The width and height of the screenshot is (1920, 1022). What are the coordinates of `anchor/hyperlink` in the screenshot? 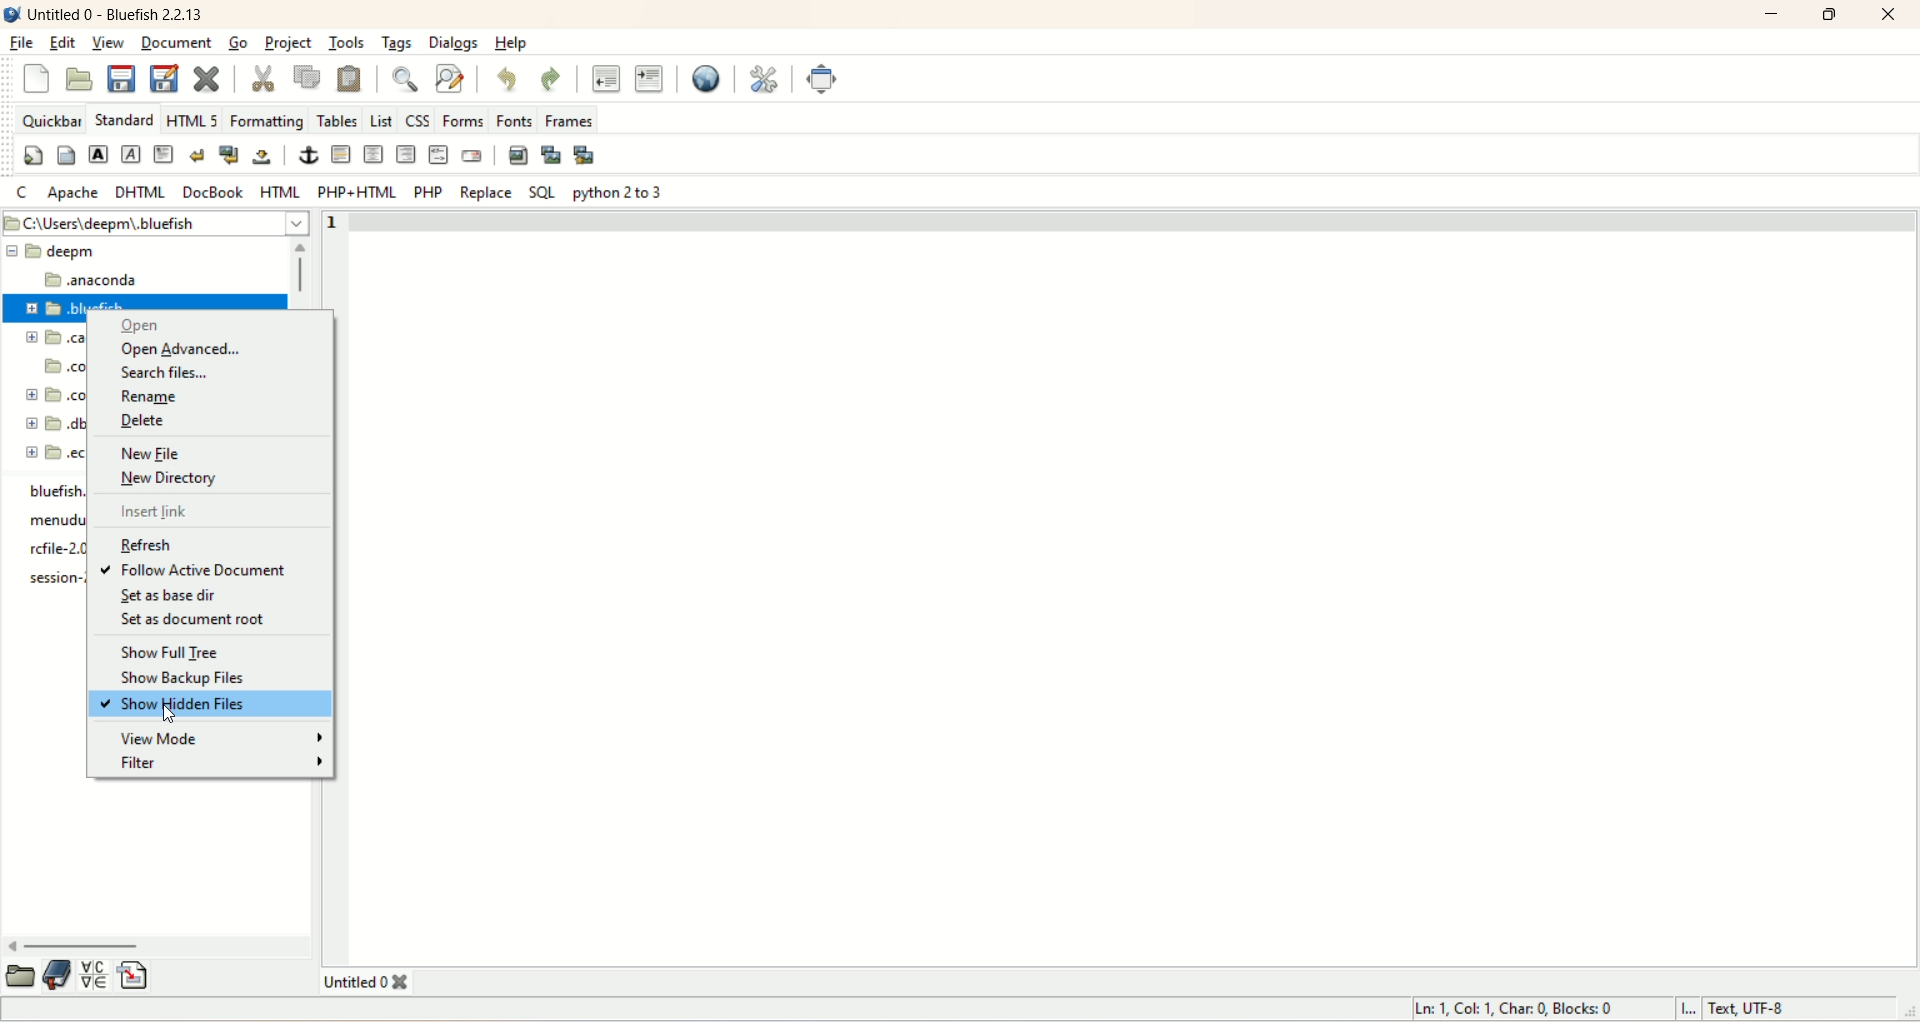 It's located at (304, 156).